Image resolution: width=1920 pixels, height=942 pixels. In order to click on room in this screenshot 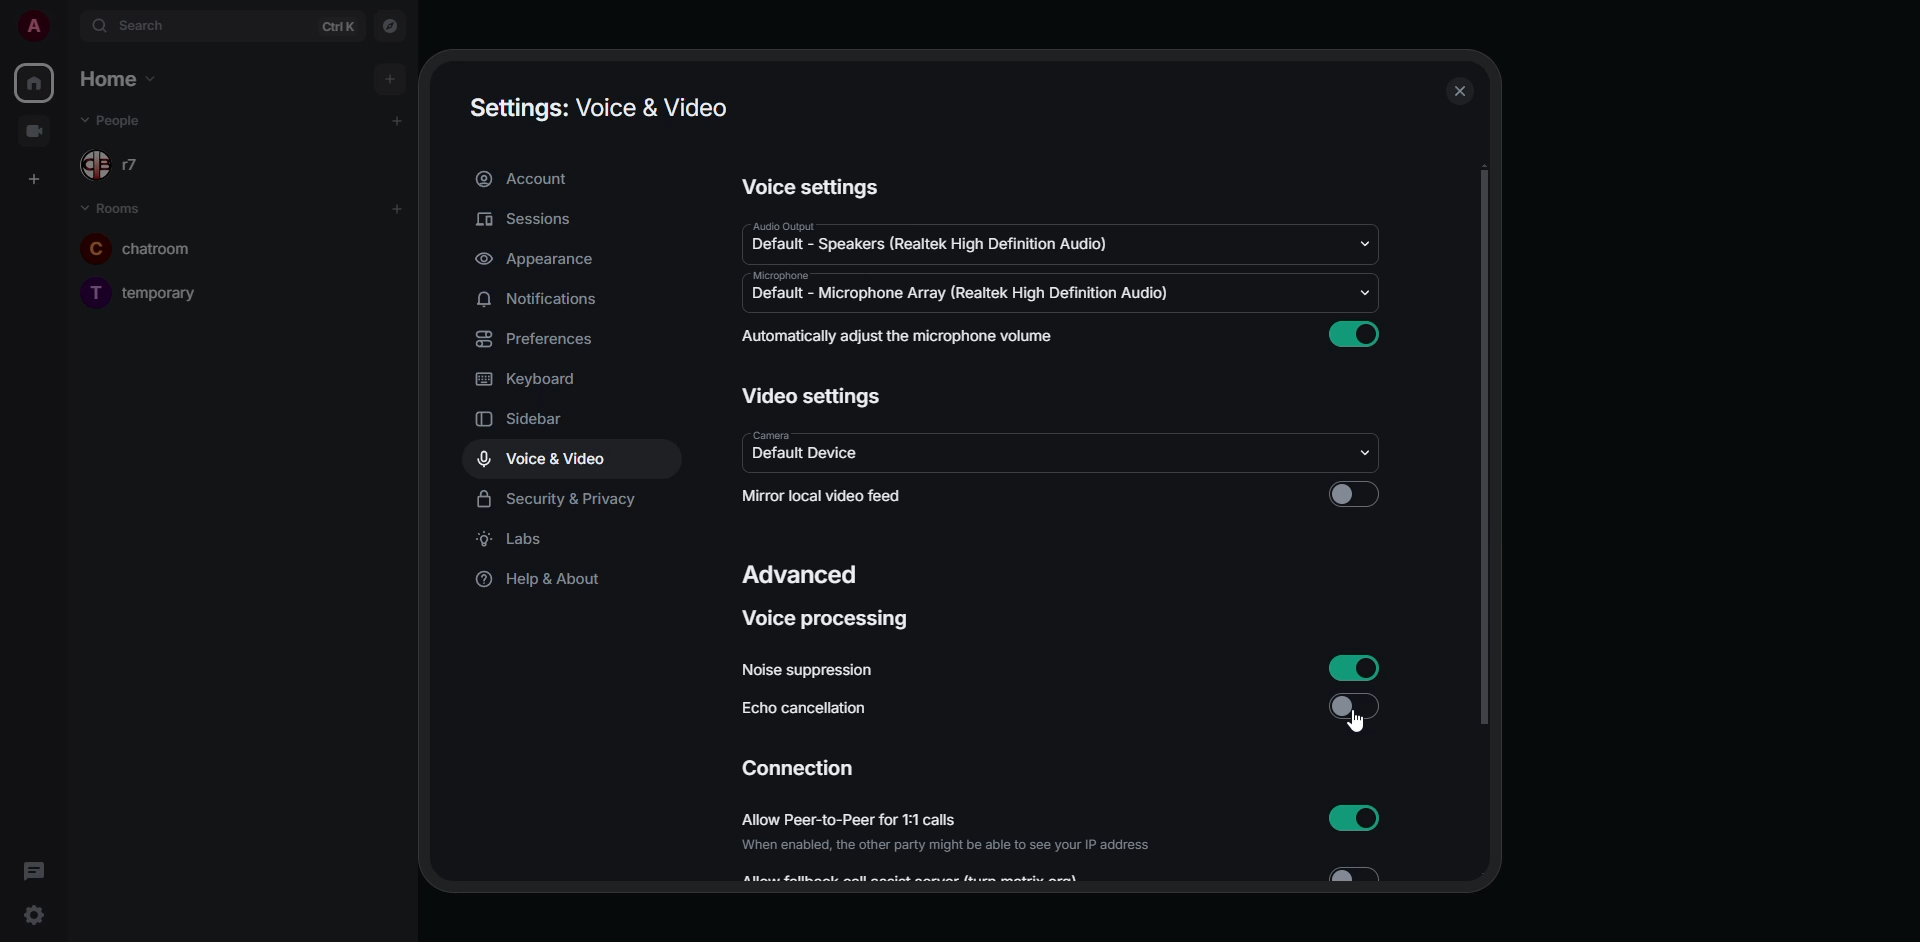, I will do `click(139, 249)`.